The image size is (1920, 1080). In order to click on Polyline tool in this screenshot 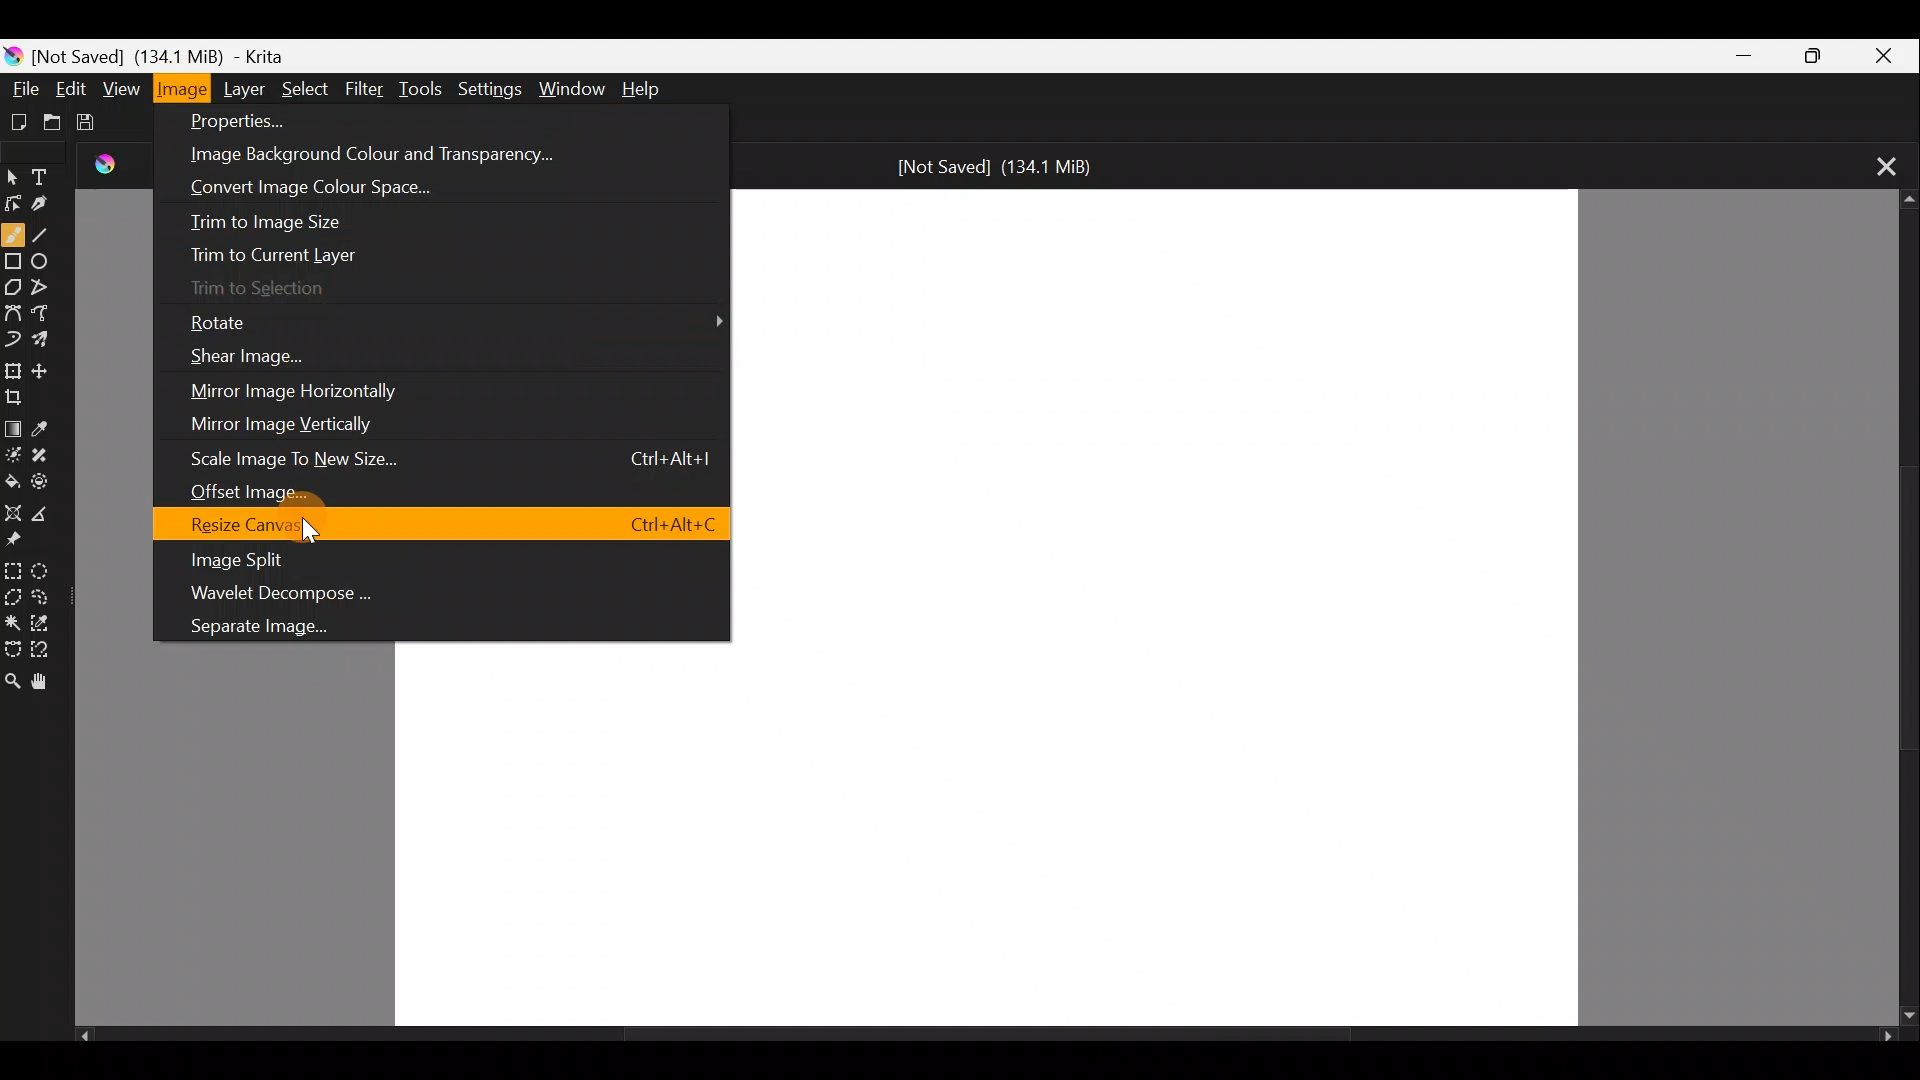, I will do `click(48, 281)`.